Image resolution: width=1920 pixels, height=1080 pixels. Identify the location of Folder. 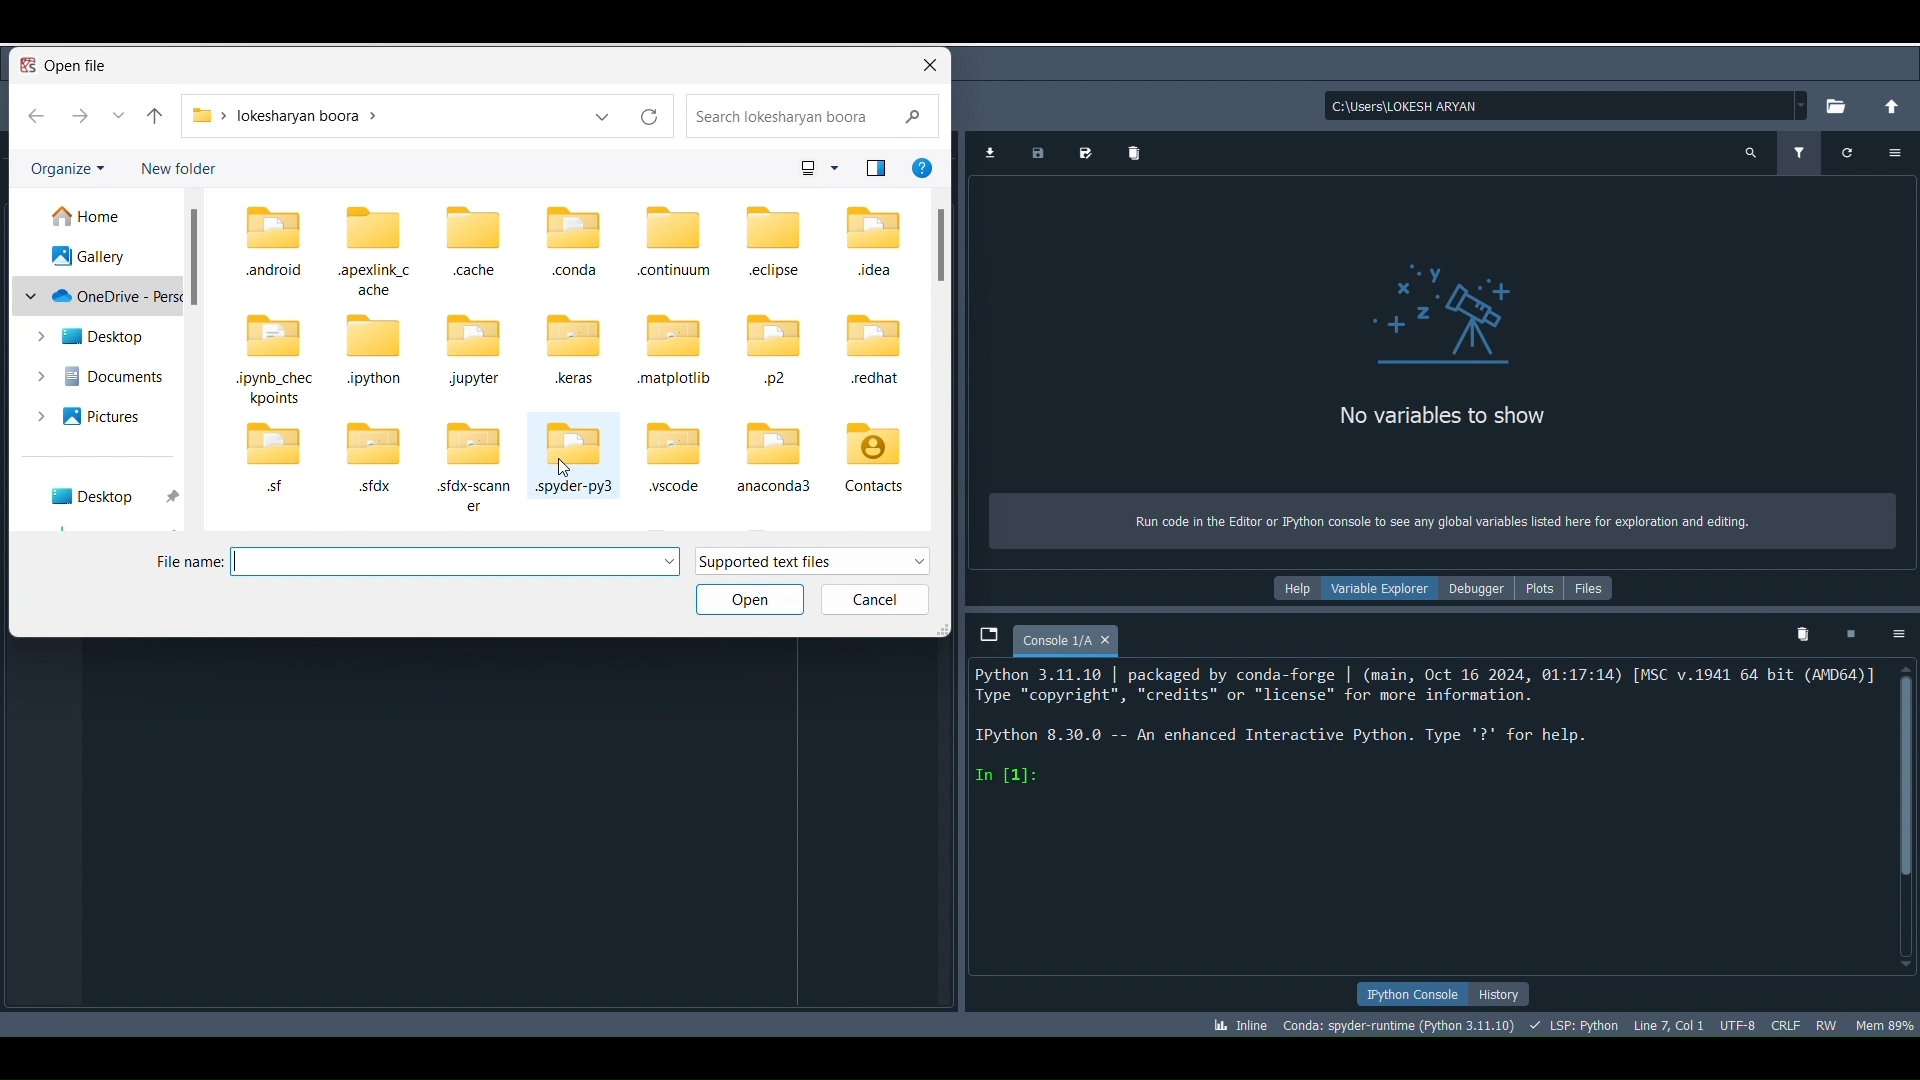
(575, 351).